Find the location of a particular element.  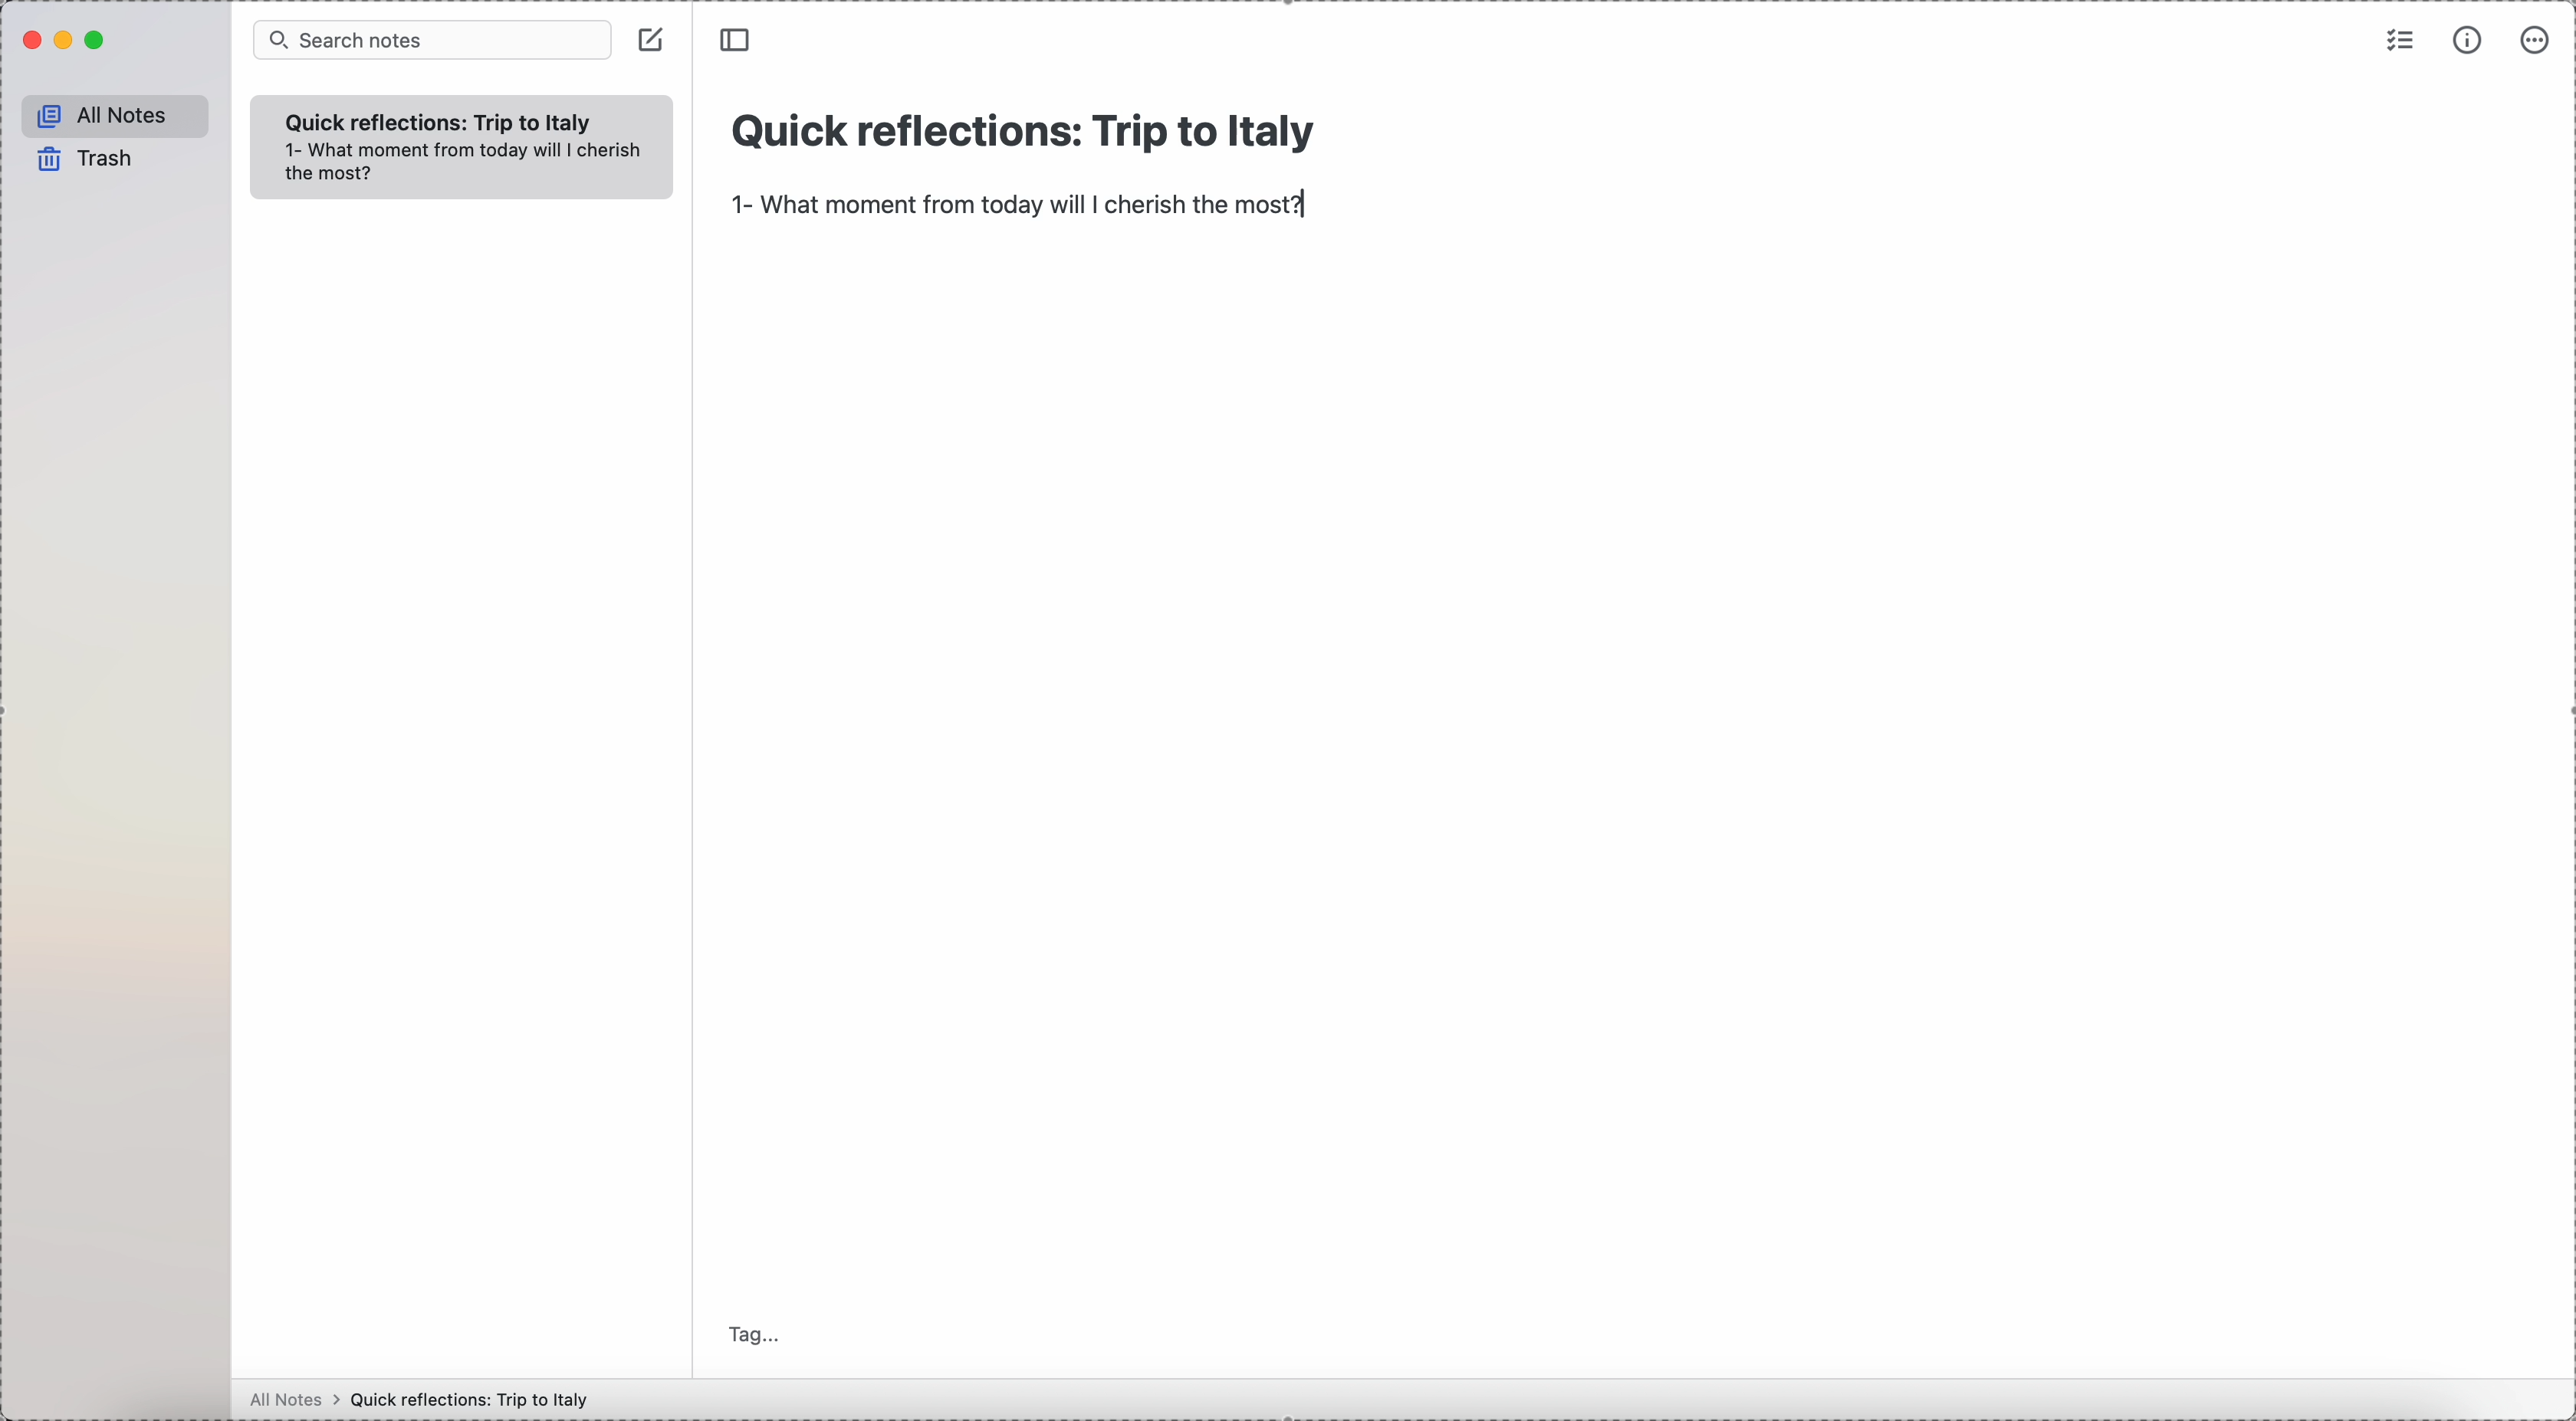

metrics is located at coordinates (2470, 39).